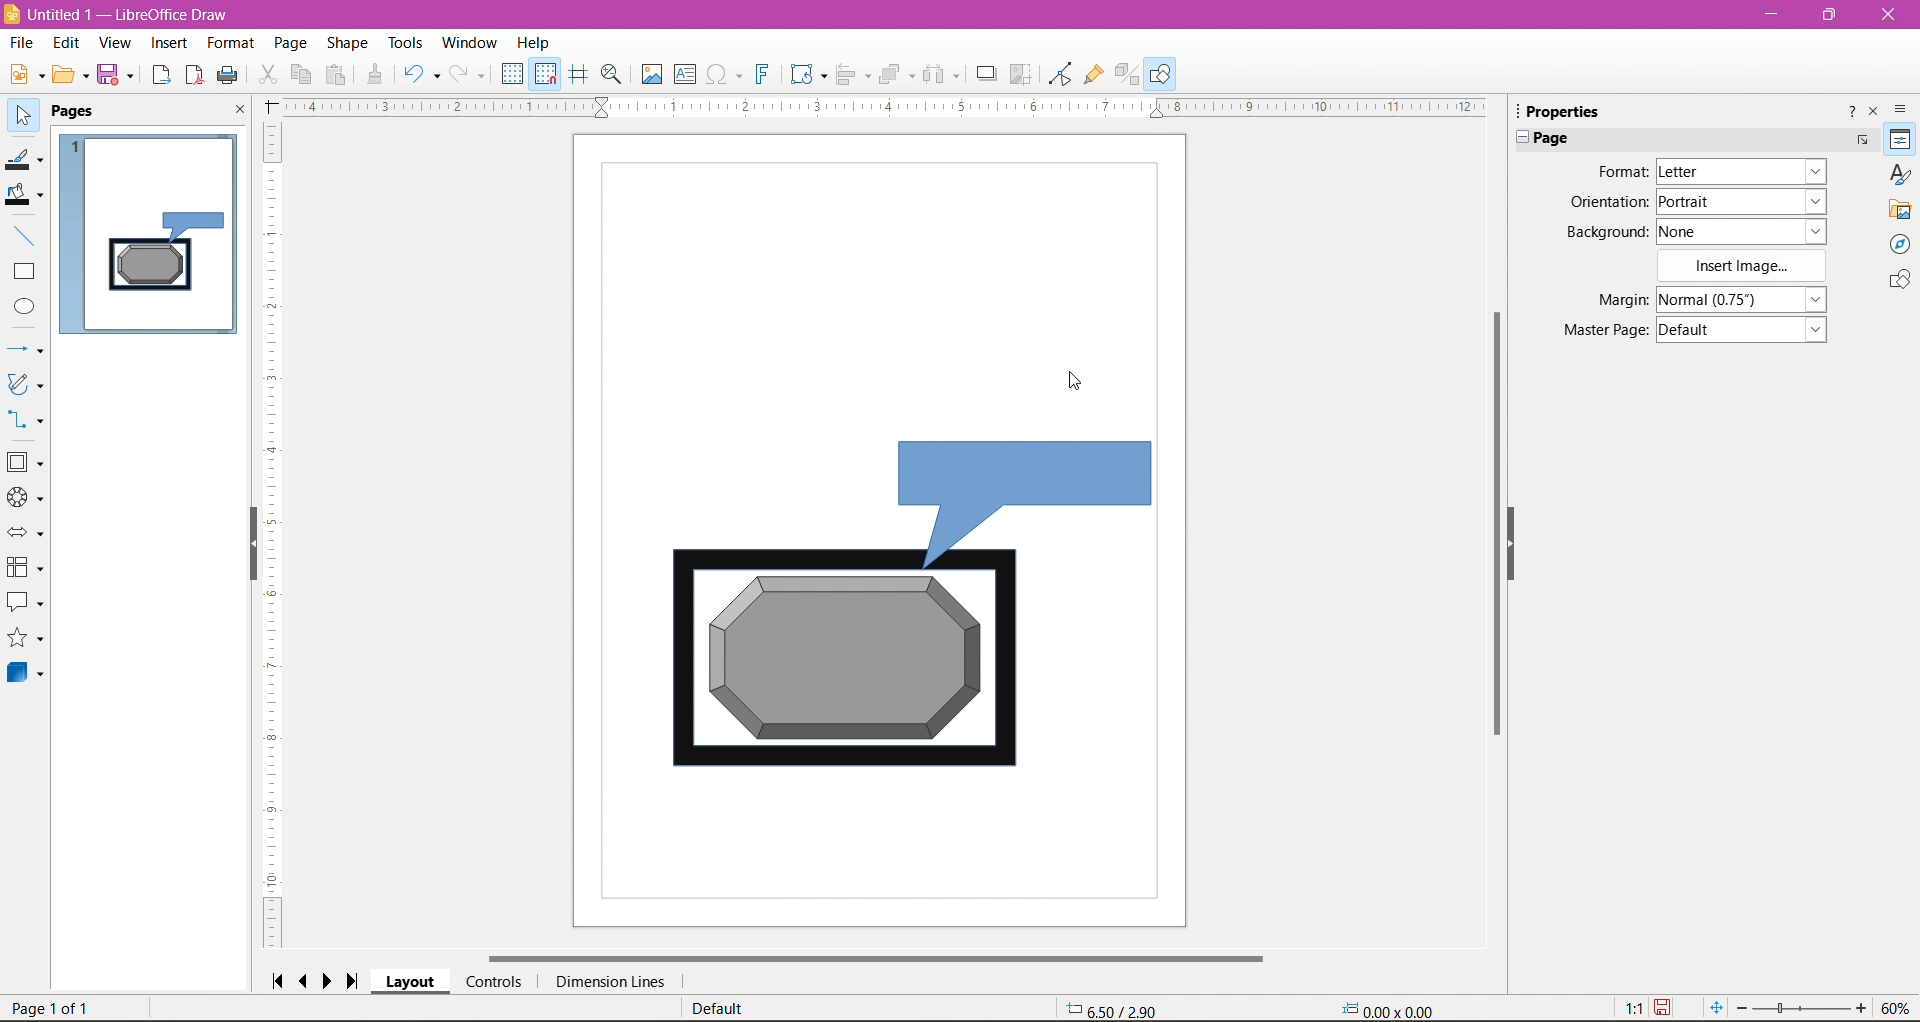 This screenshot has width=1920, height=1022. I want to click on Help about this sidebar deck, so click(1849, 110).